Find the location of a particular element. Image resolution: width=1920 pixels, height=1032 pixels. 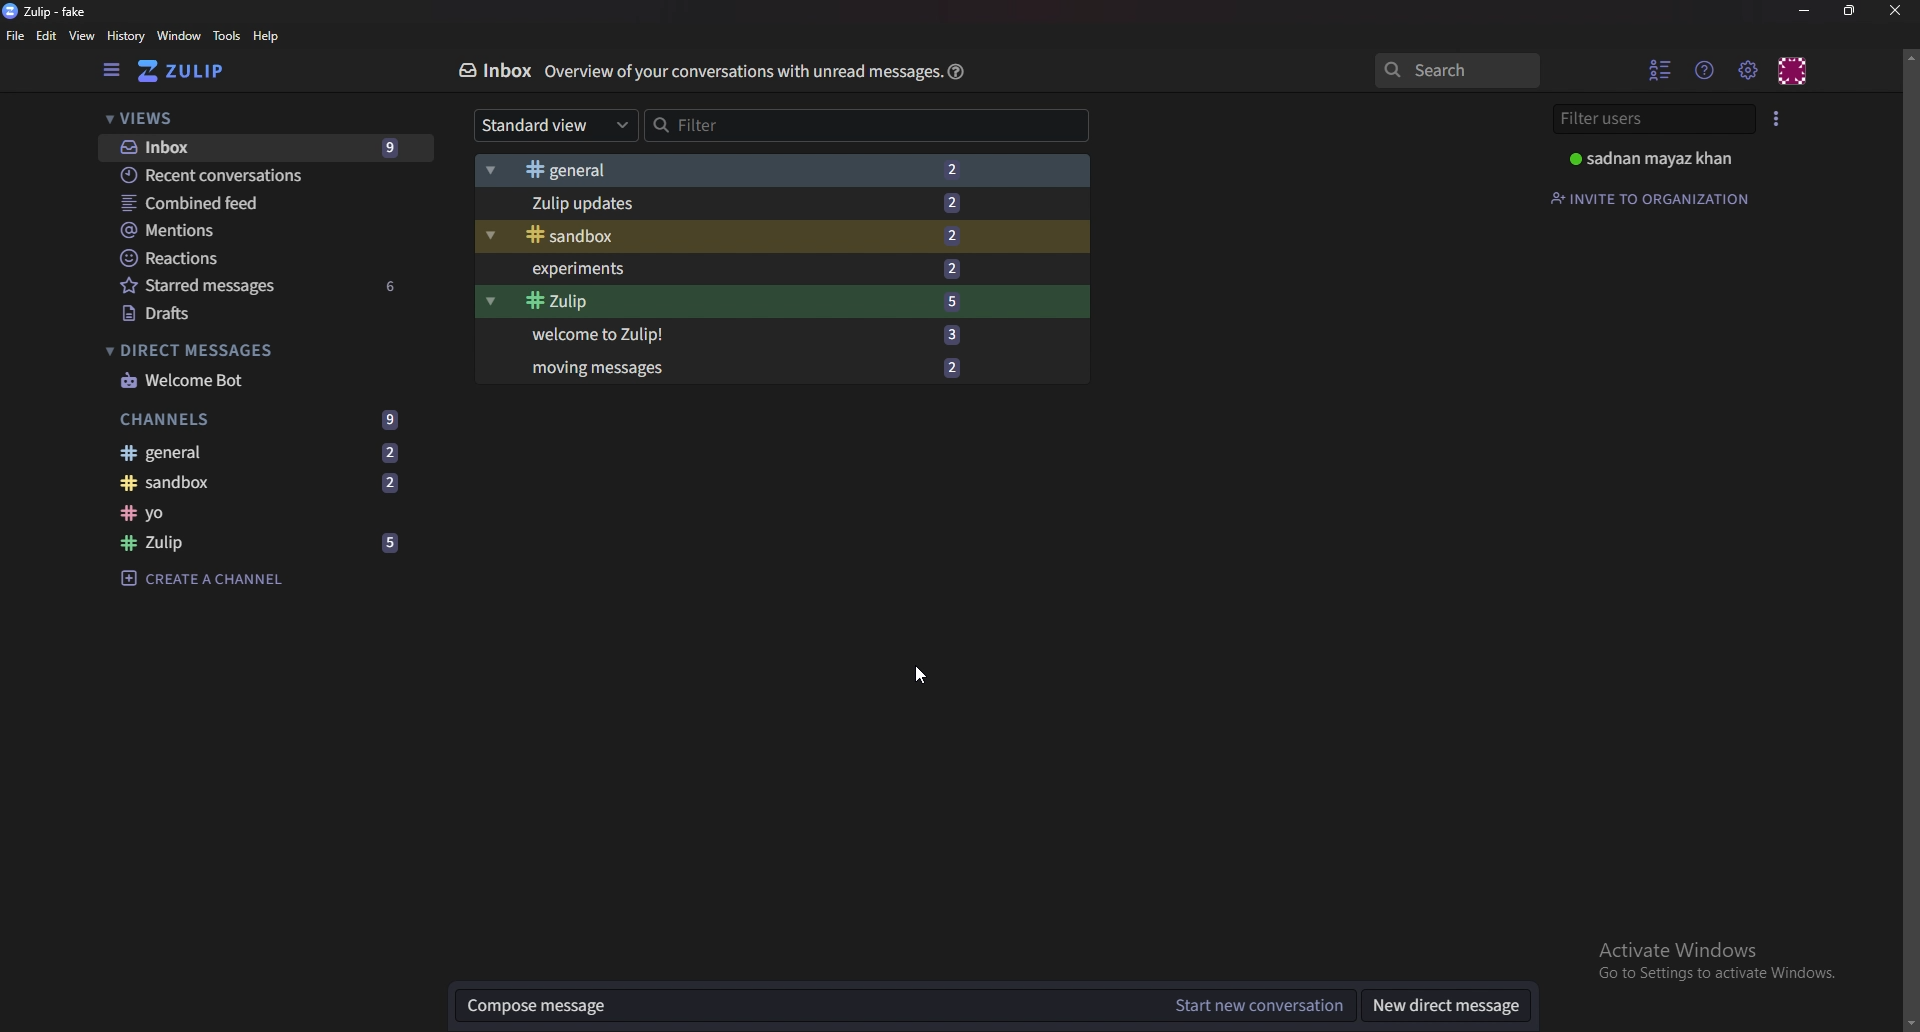

Resize is located at coordinates (1852, 11).